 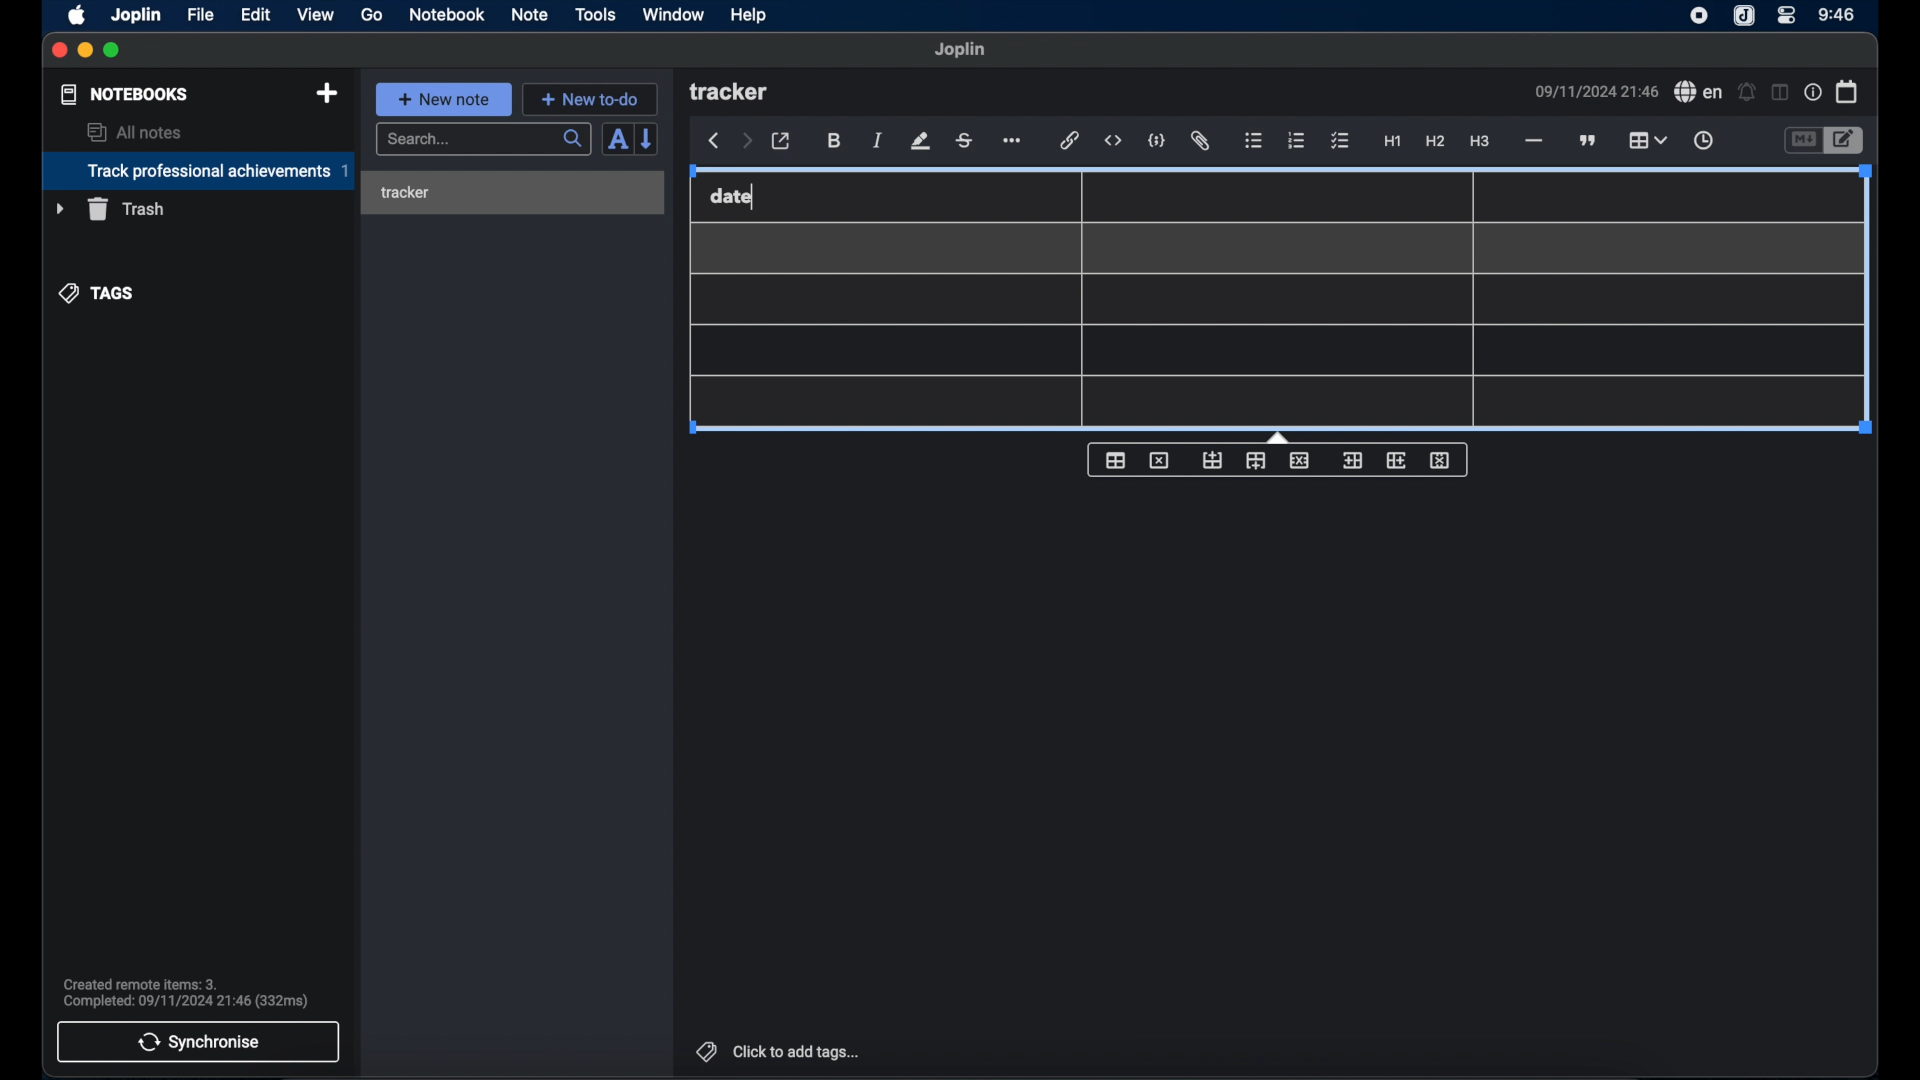 I want to click on edit, so click(x=257, y=14).